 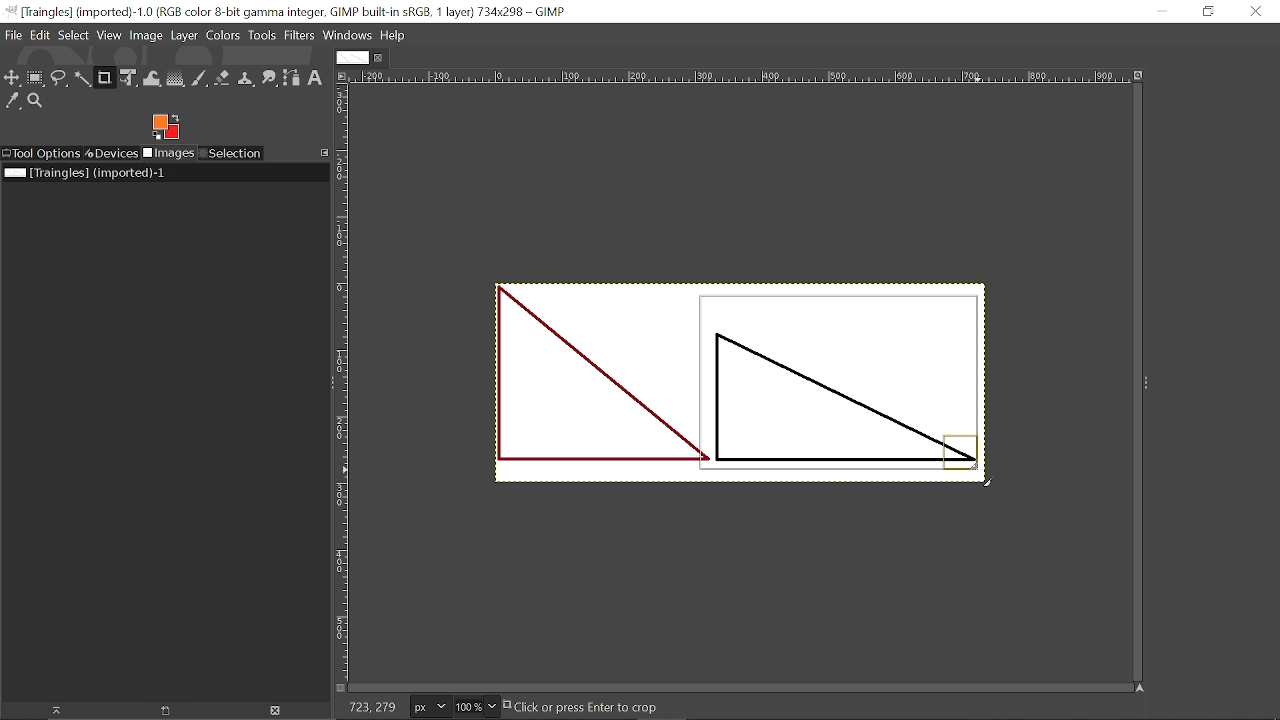 I want to click on clone tool , so click(x=245, y=79).